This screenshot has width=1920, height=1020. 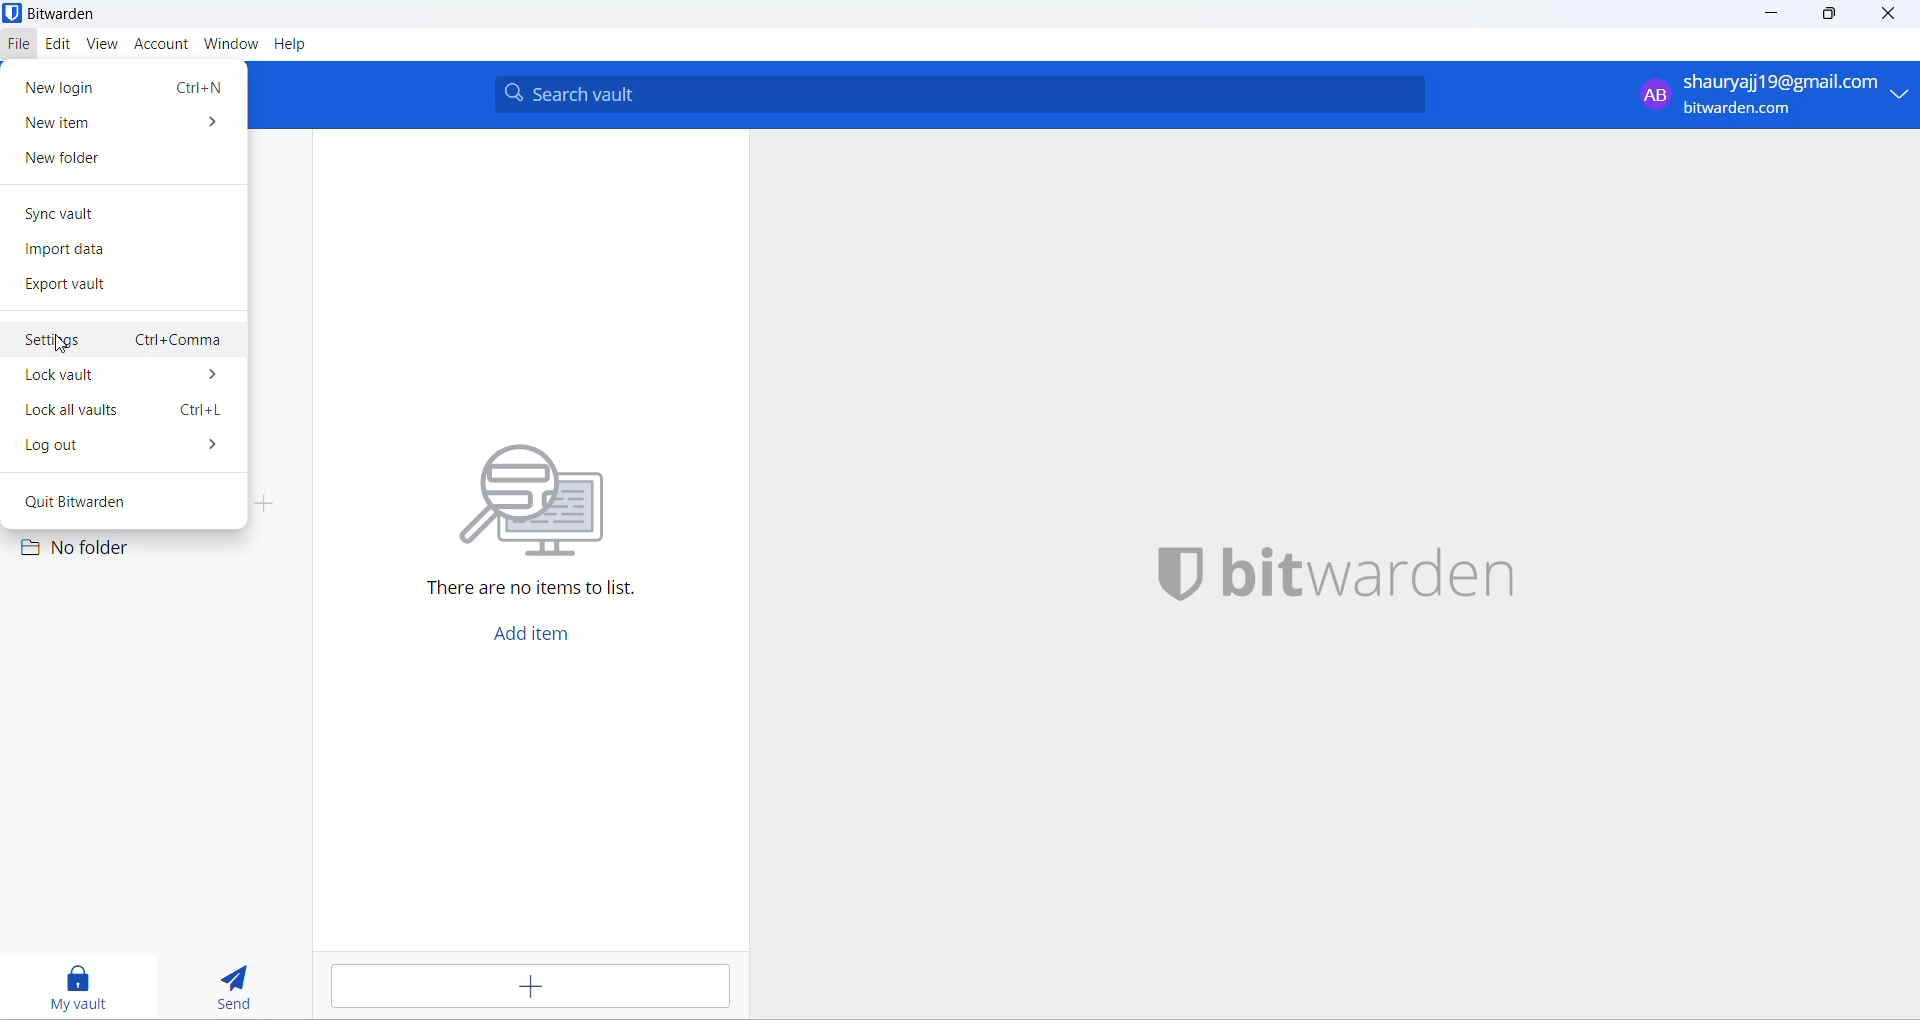 I want to click on lock vault, so click(x=118, y=378).